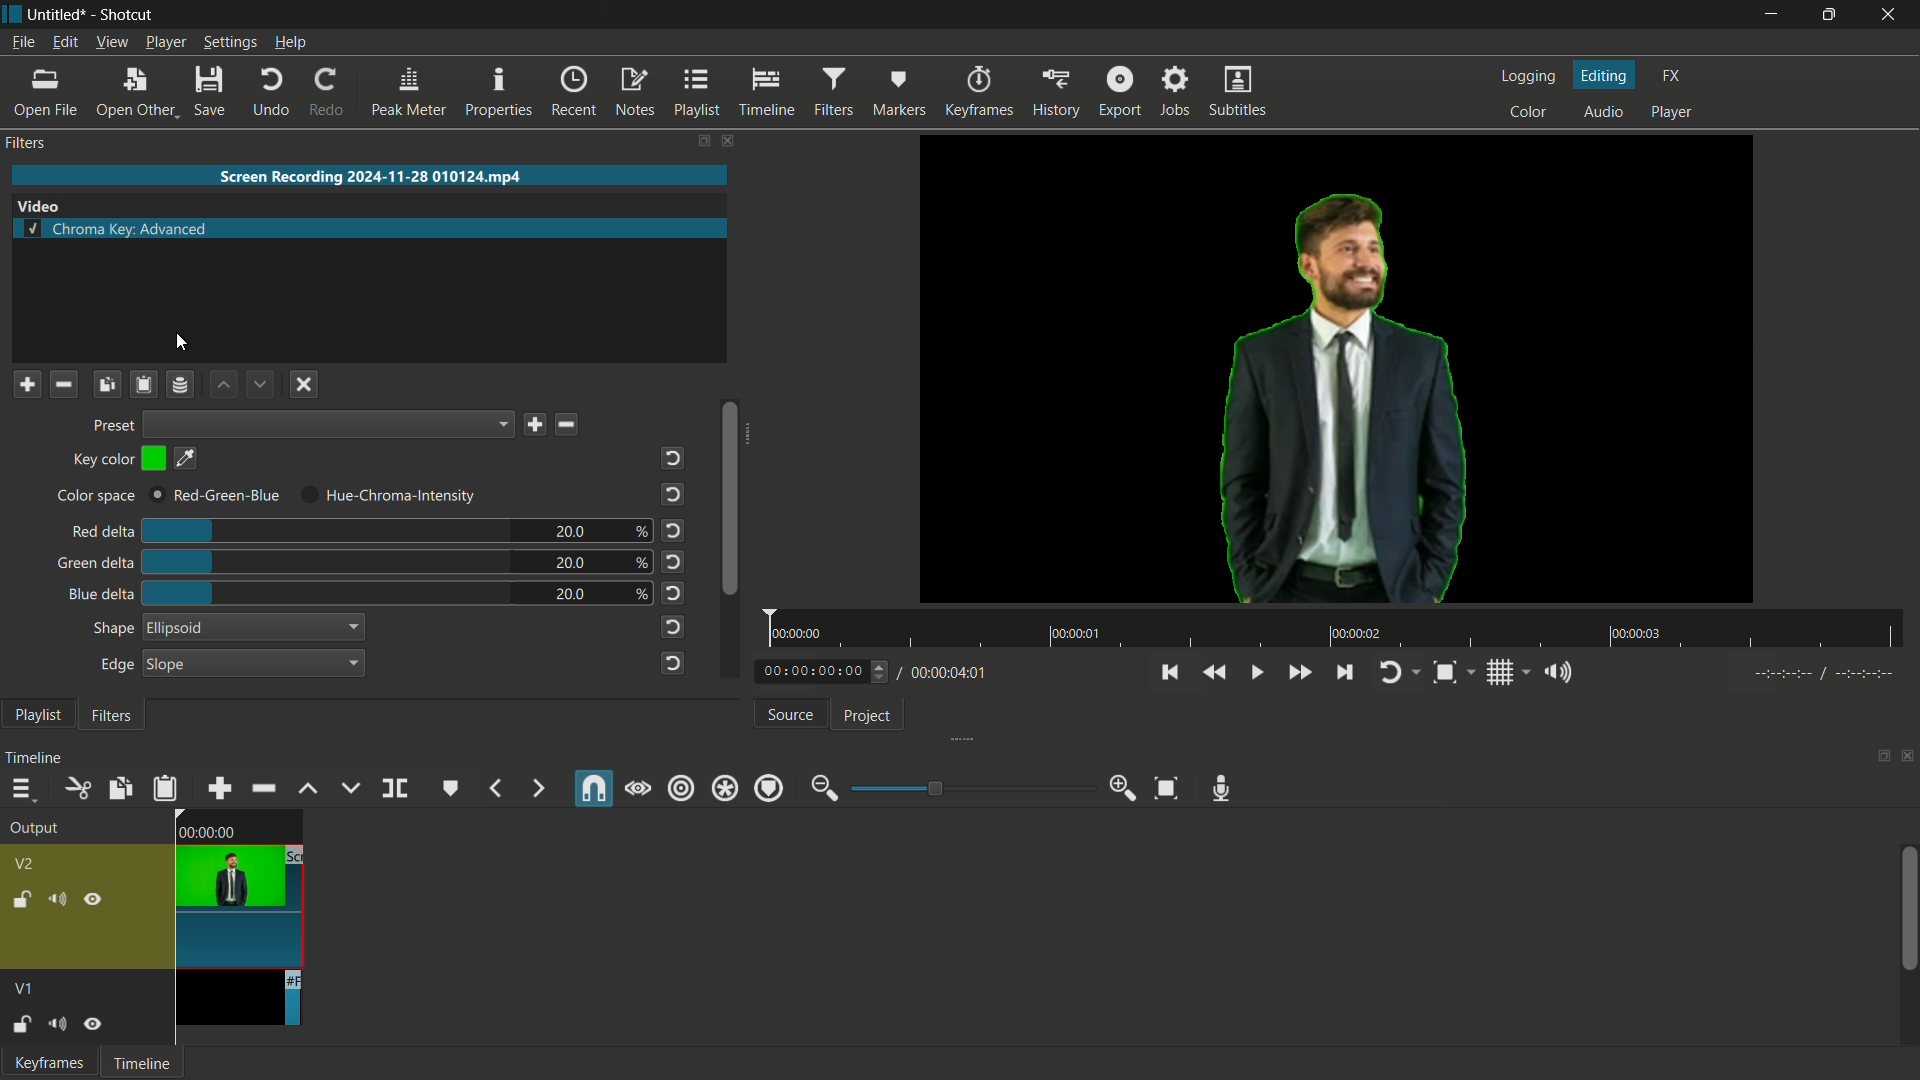 This screenshot has height=1080, width=1920. I want to click on down, so click(262, 383).